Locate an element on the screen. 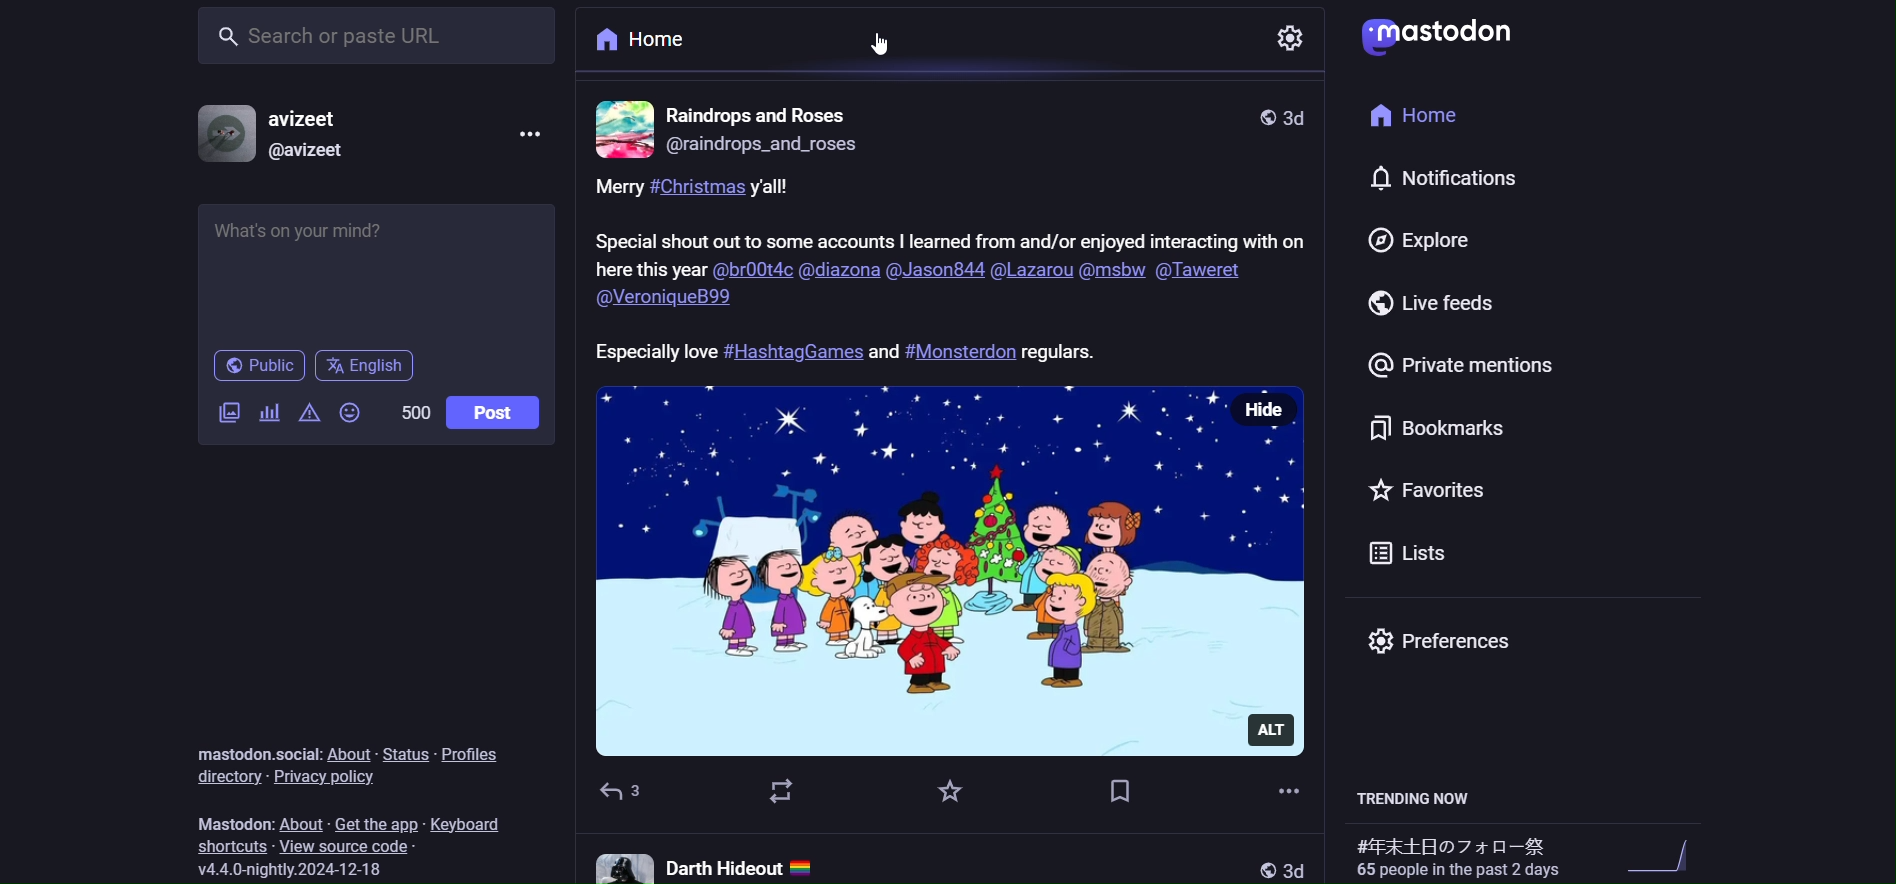  boost is located at coordinates (777, 794).